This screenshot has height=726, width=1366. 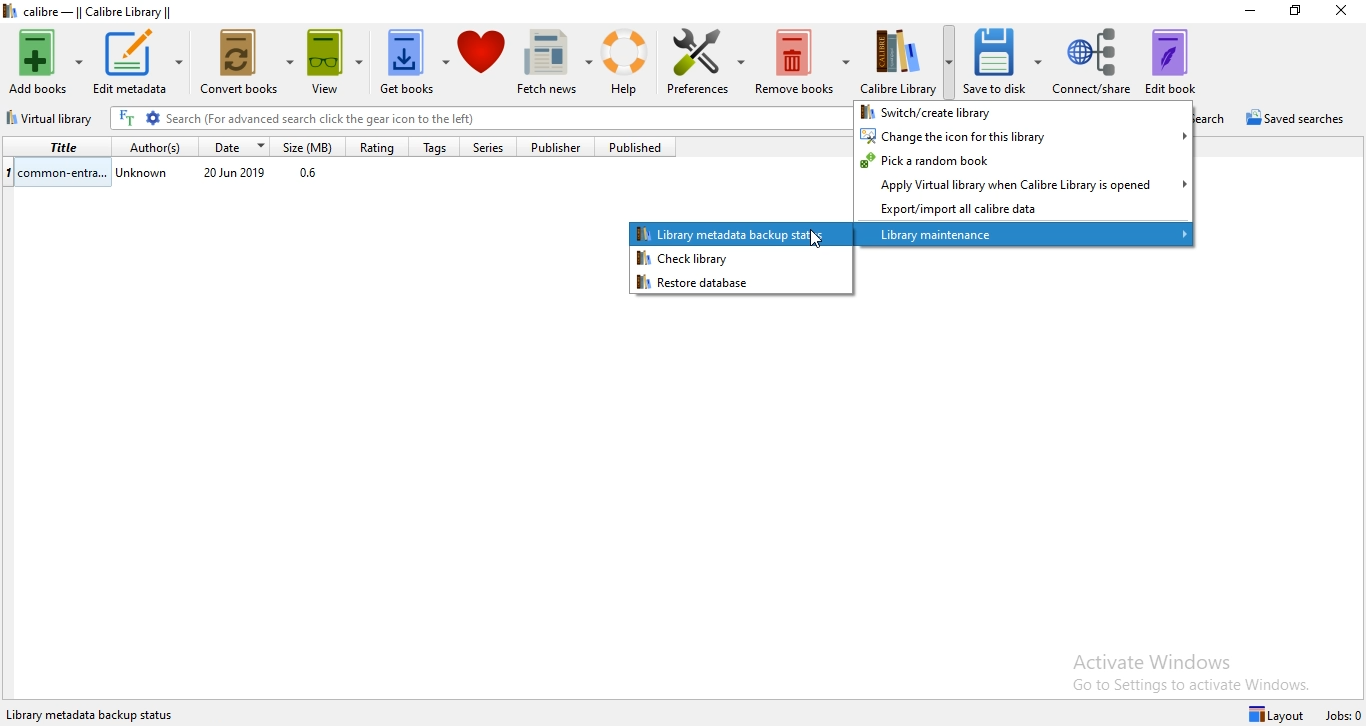 What do you see at coordinates (1093, 59) in the screenshot?
I see `Connect/share` at bounding box center [1093, 59].